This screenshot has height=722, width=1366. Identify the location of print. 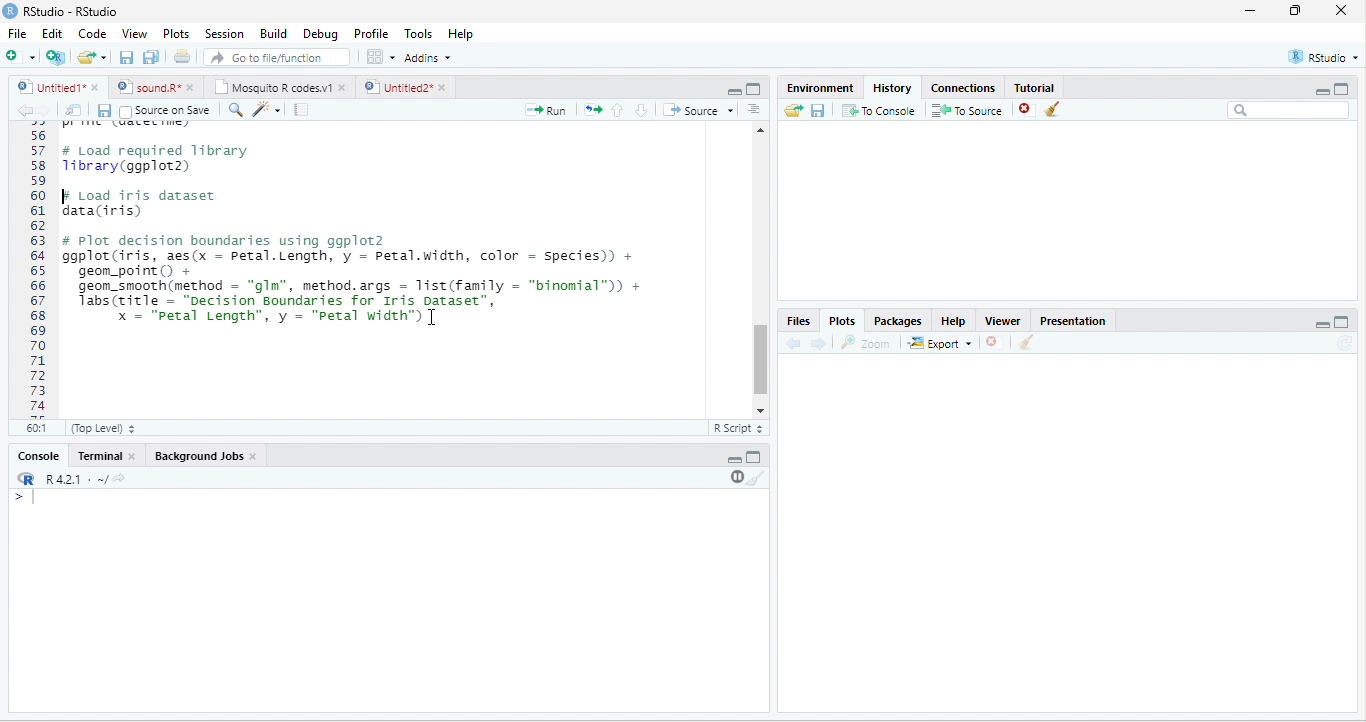
(181, 56).